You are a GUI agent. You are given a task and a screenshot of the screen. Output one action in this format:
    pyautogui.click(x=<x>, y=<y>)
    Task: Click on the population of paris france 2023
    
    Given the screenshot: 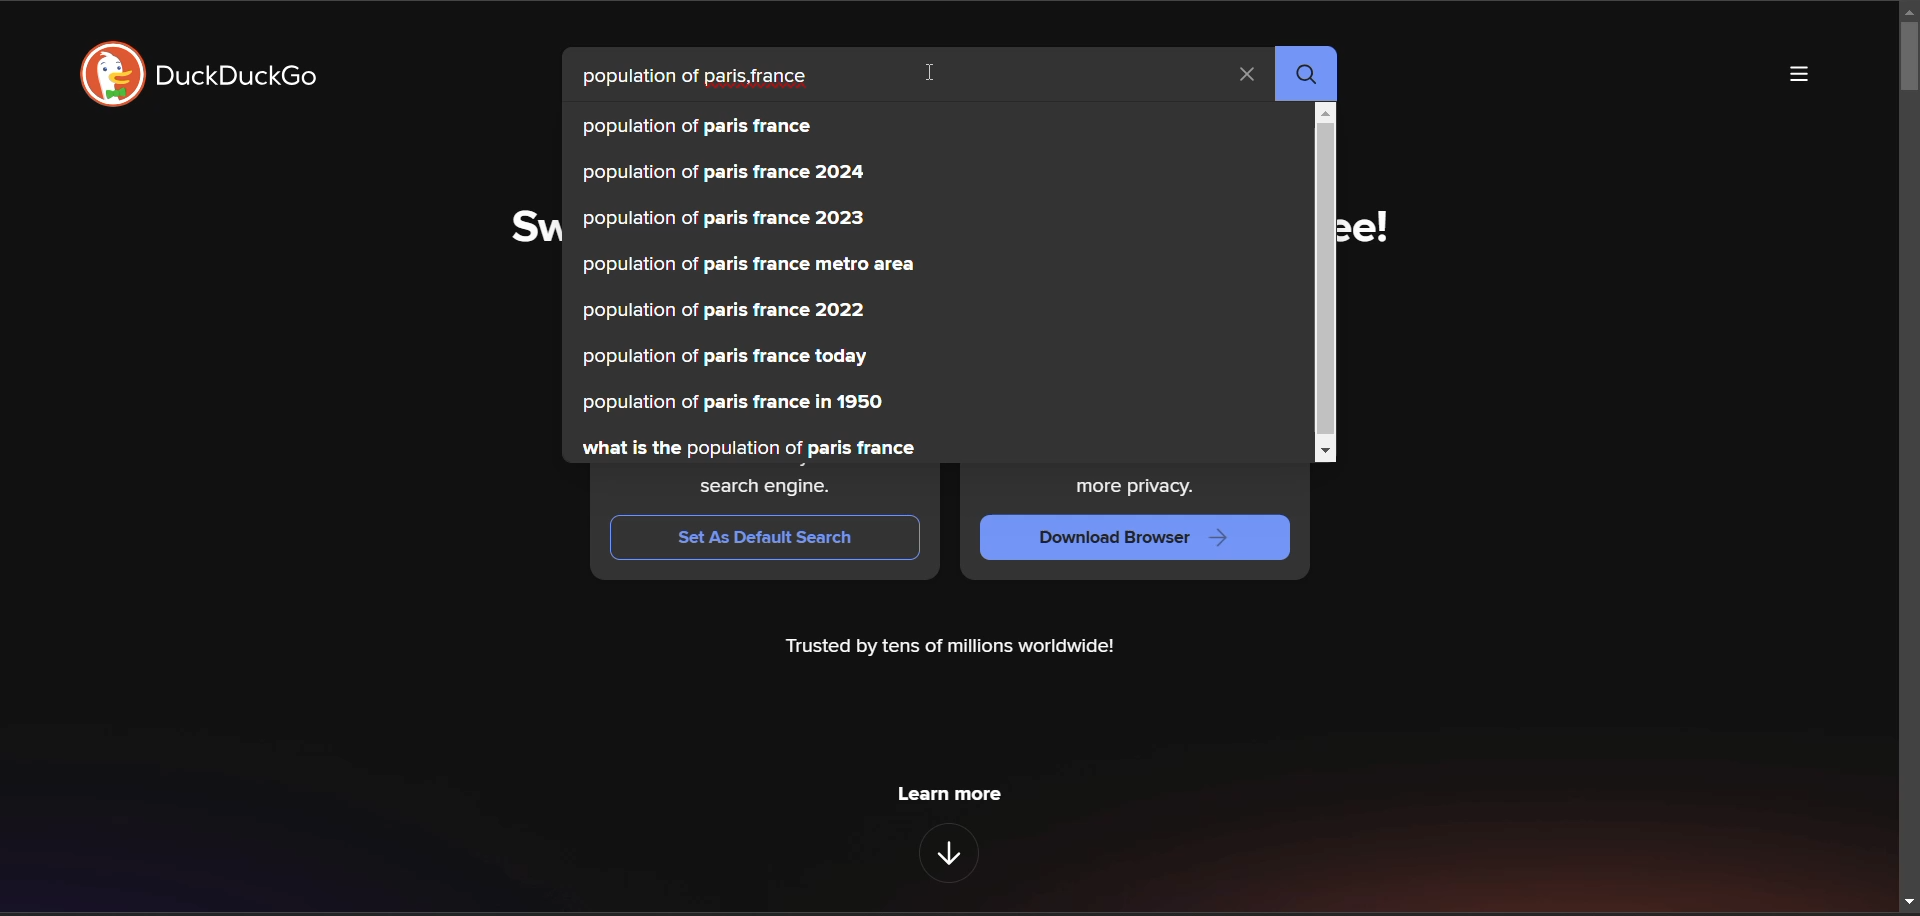 What is the action you would take?
    pyautogui.click(x=721, y=224)
    